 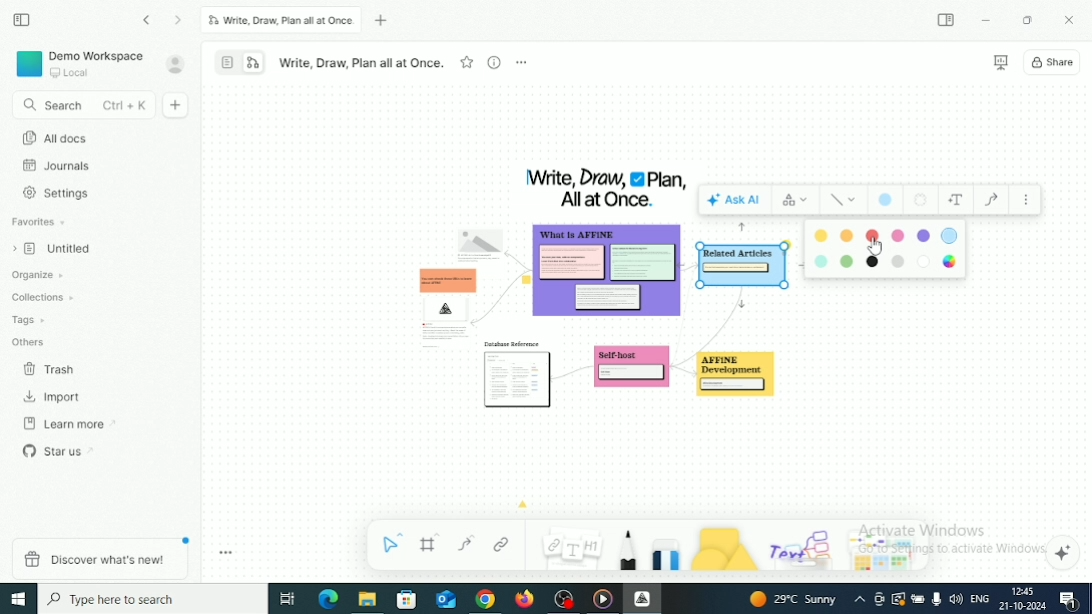 I want to click on Border  style, so click(x=920, y=200).